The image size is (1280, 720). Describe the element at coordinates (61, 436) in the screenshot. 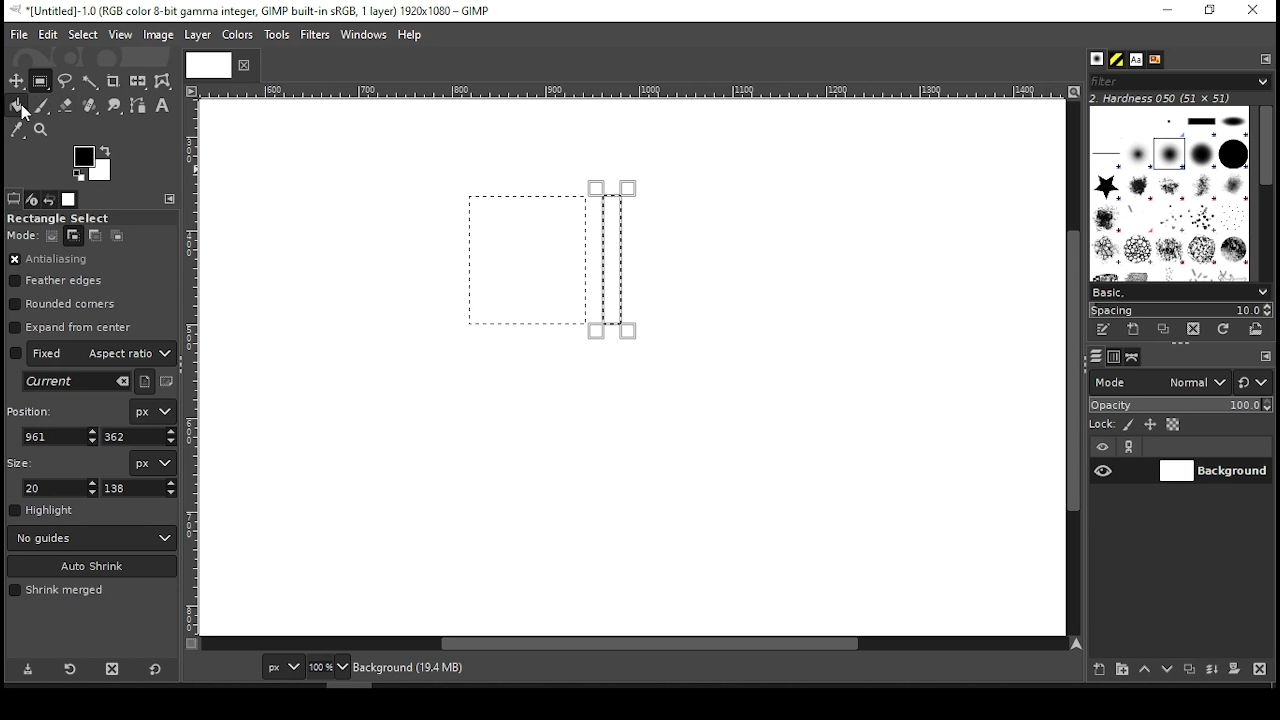

I see `x` at that location.